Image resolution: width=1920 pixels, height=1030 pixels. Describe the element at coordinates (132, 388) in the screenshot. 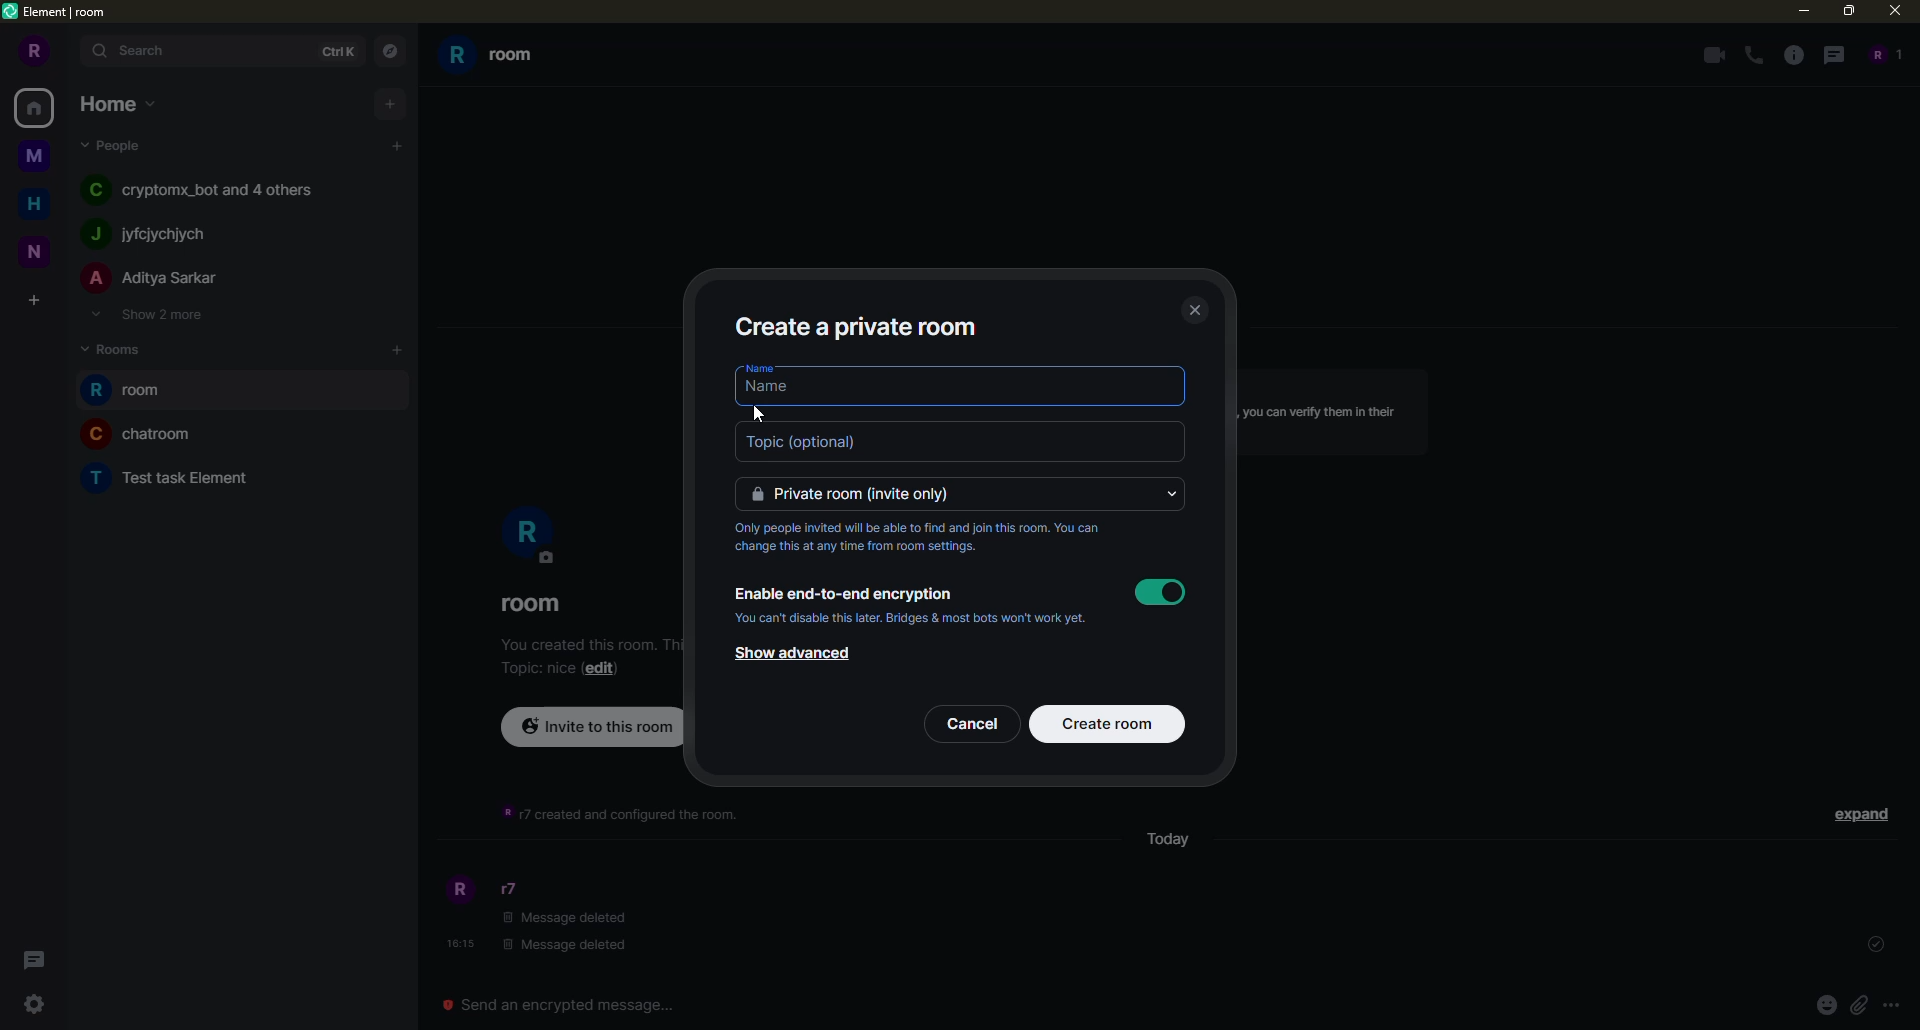

I see `room` at that location.